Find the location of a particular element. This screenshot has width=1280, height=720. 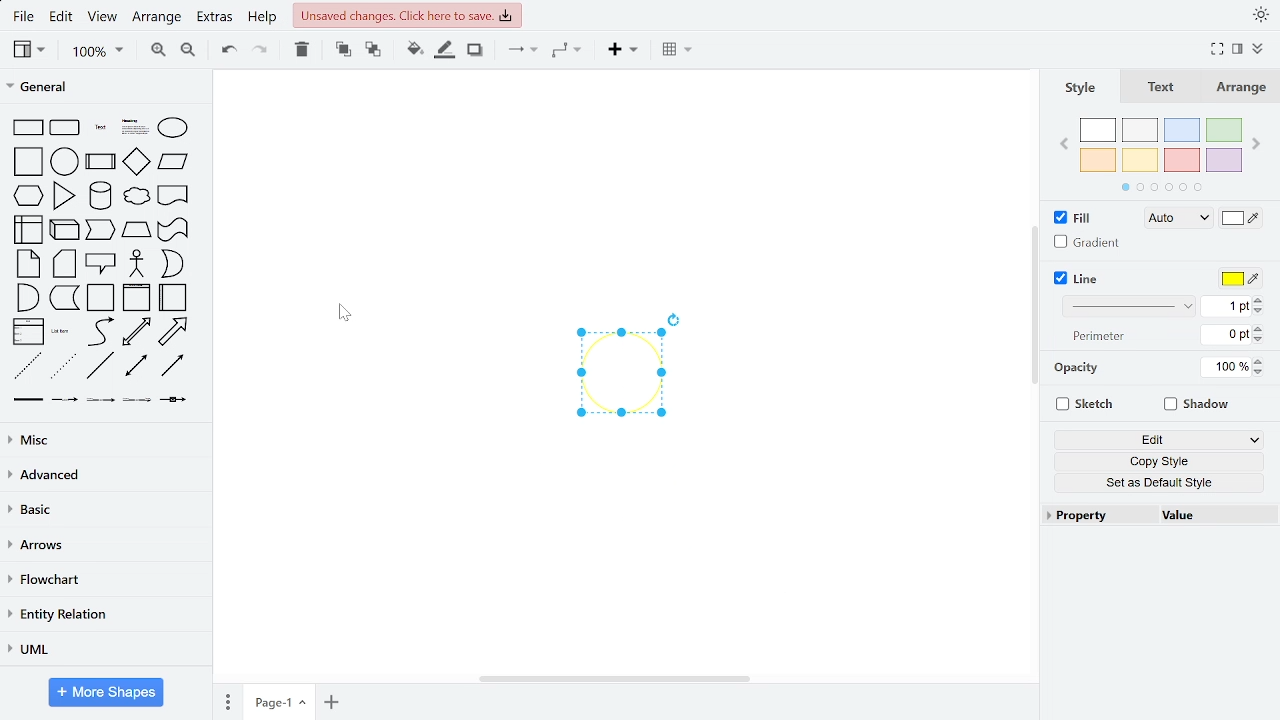

decrease line width is located at coordinates (1261, 311).